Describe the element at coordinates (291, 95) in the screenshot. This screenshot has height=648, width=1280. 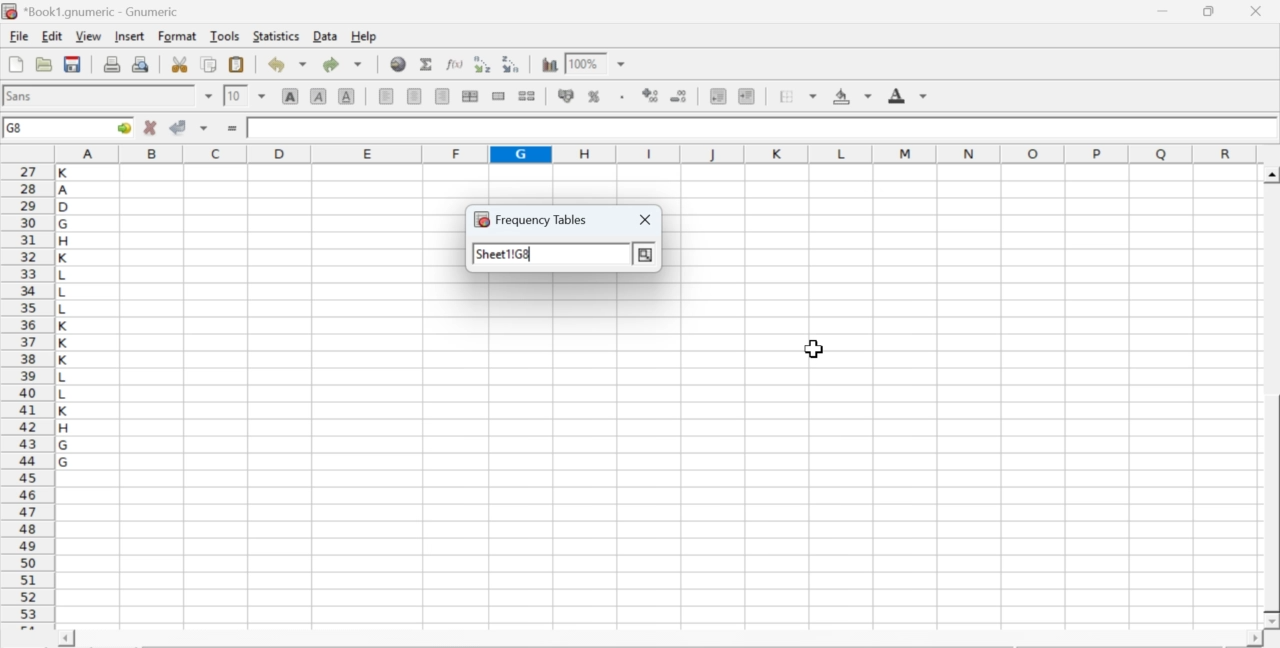
I see `bold` at that location.